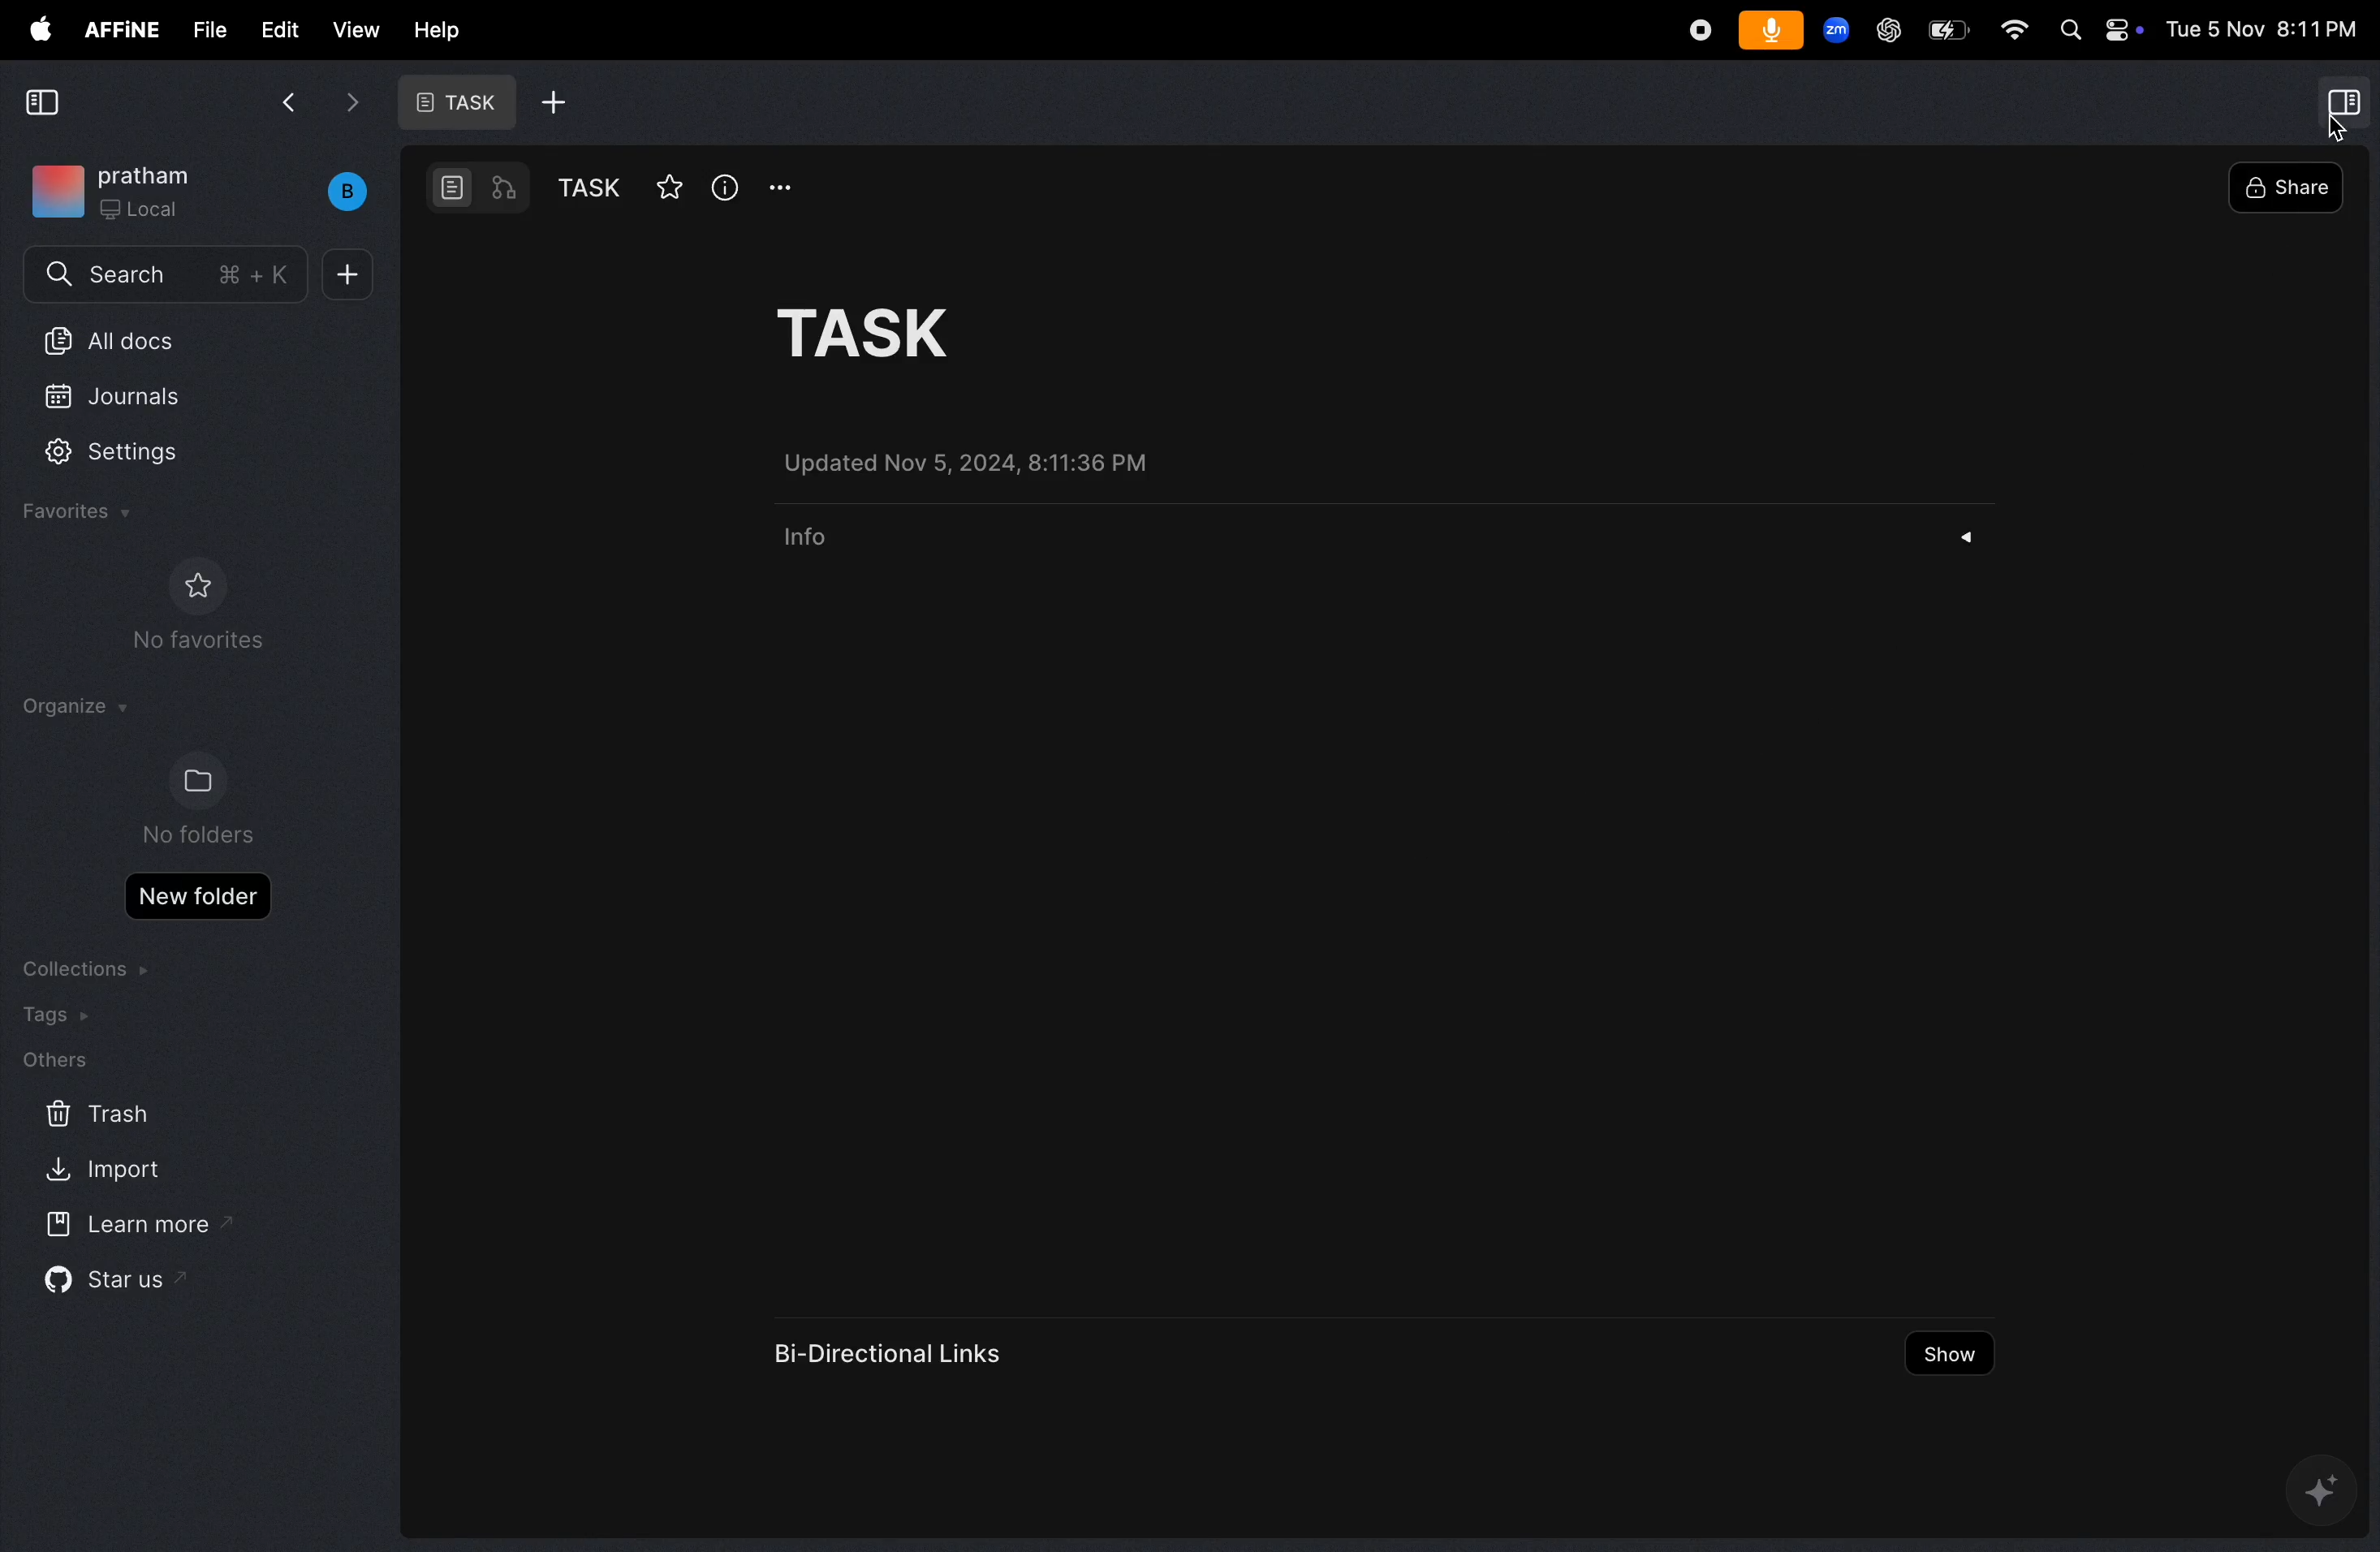 The width and height of the screenshot is (2380, 1552). I want to click on battery, so click(1943, 29).